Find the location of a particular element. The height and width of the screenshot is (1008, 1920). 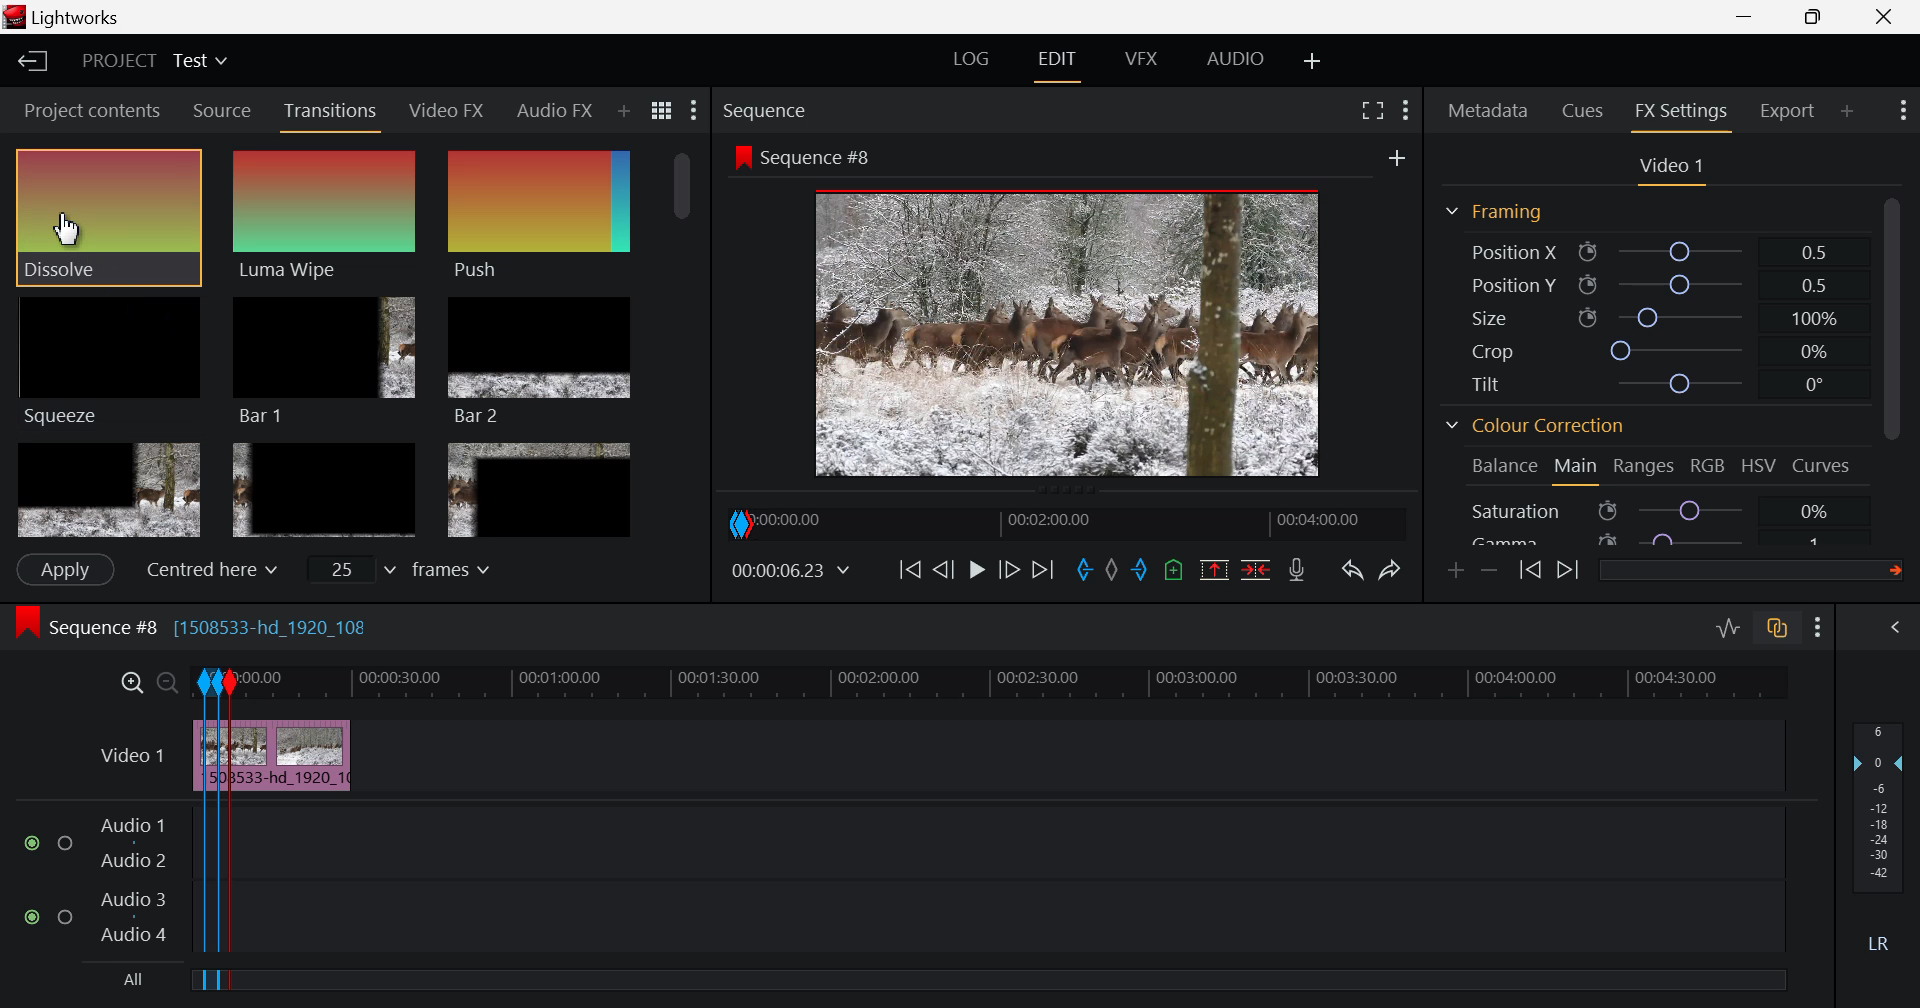

Show Settings is located at coordinates (1822, 626).